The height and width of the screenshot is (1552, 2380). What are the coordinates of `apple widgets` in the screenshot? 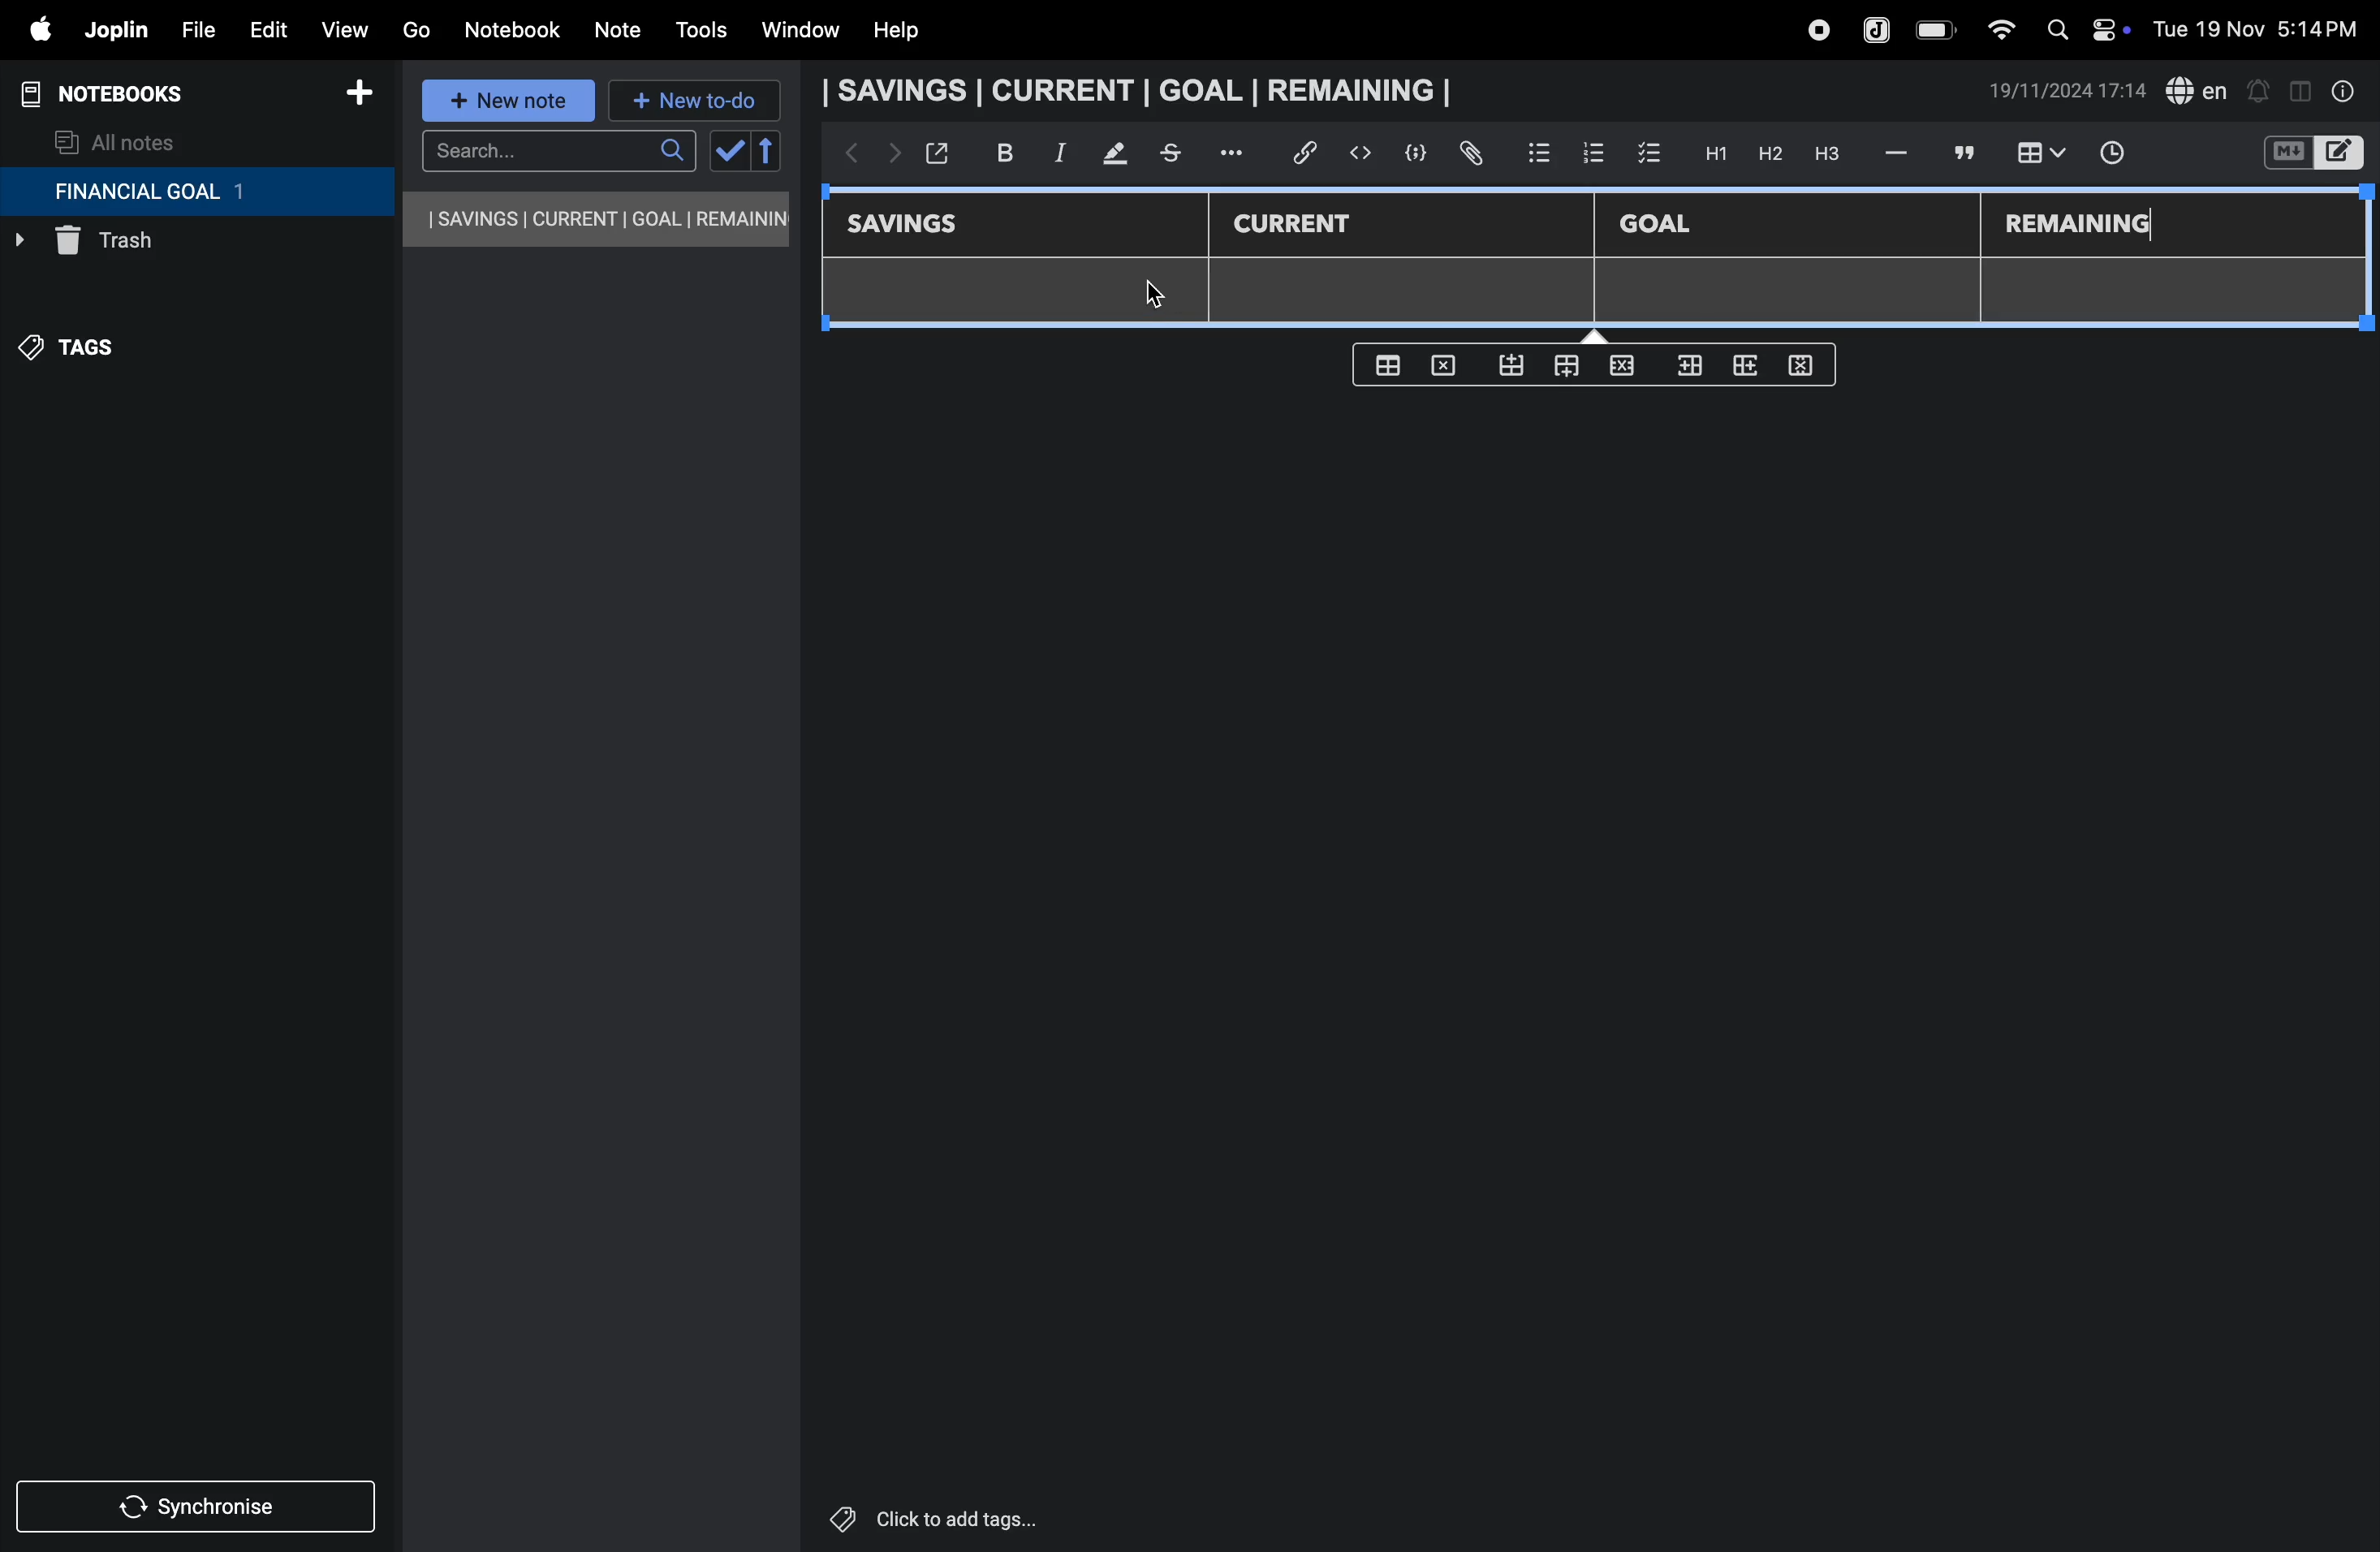 It's located at (2083, 27).